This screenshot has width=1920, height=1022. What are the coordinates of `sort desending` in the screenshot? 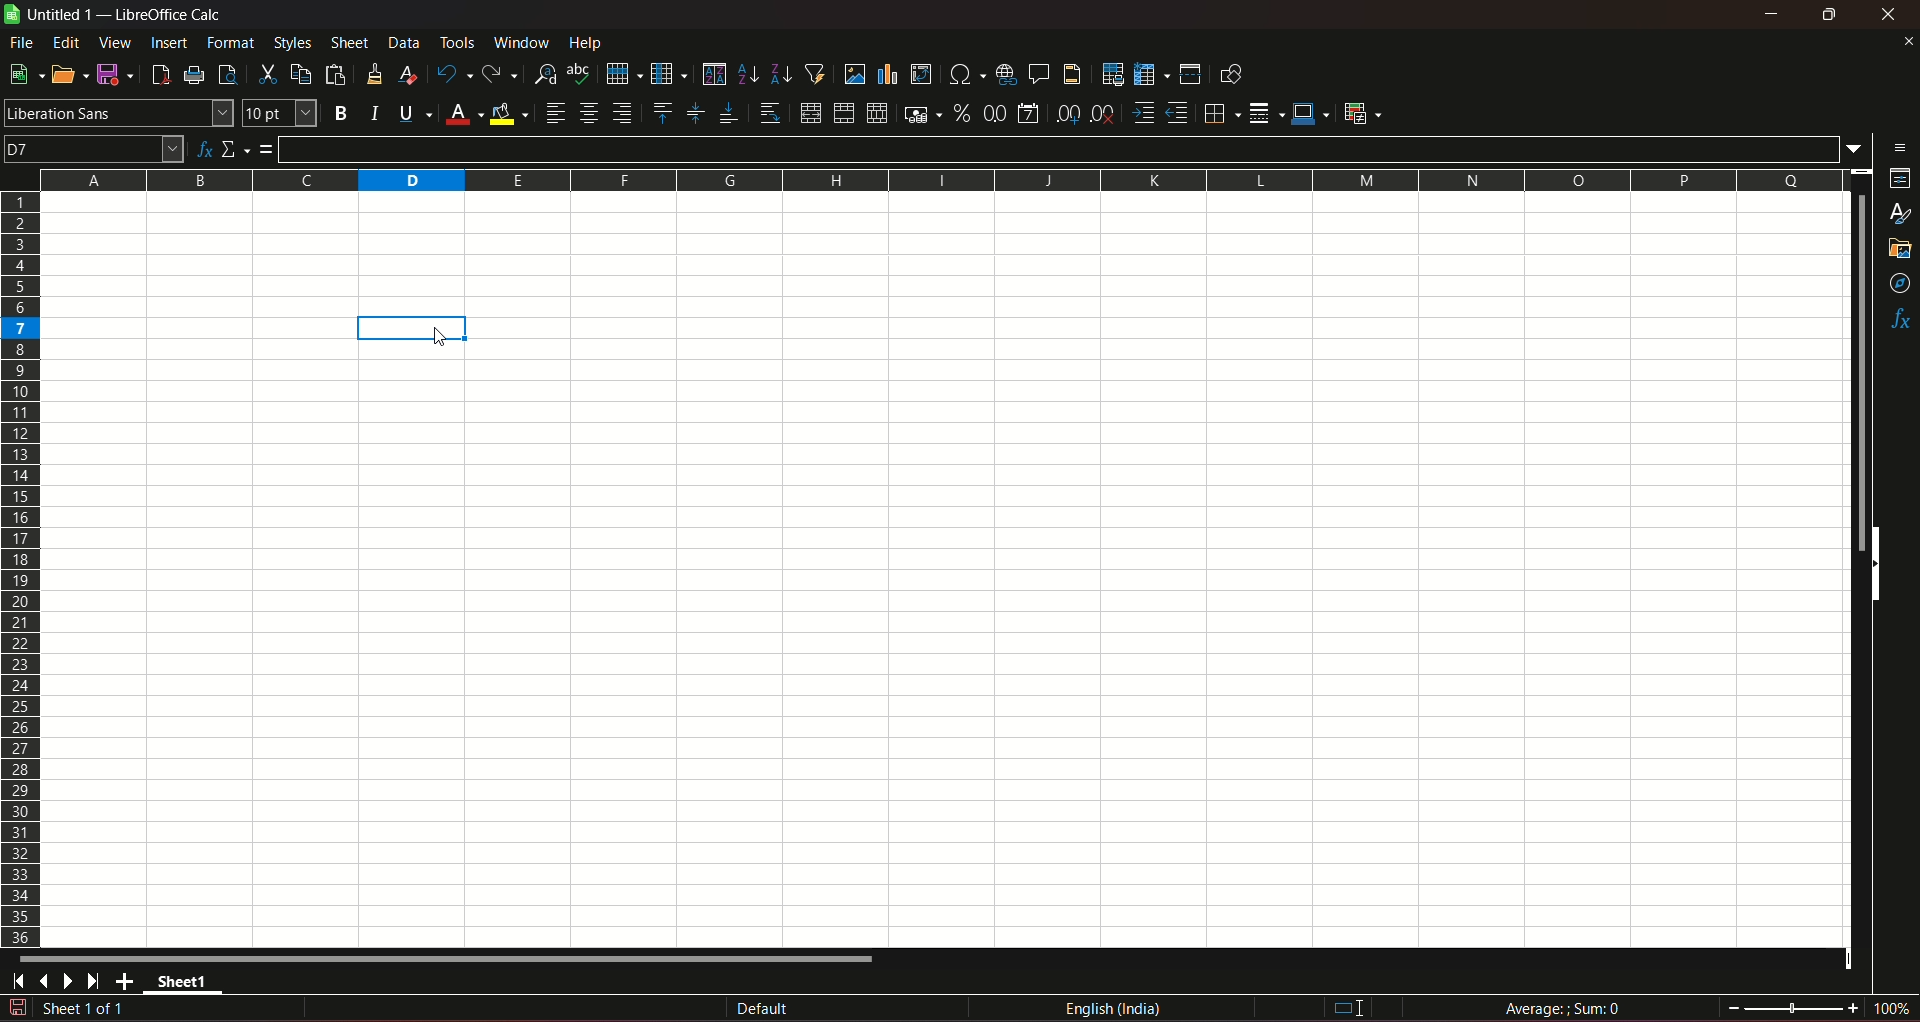 It's located at (782, 73).